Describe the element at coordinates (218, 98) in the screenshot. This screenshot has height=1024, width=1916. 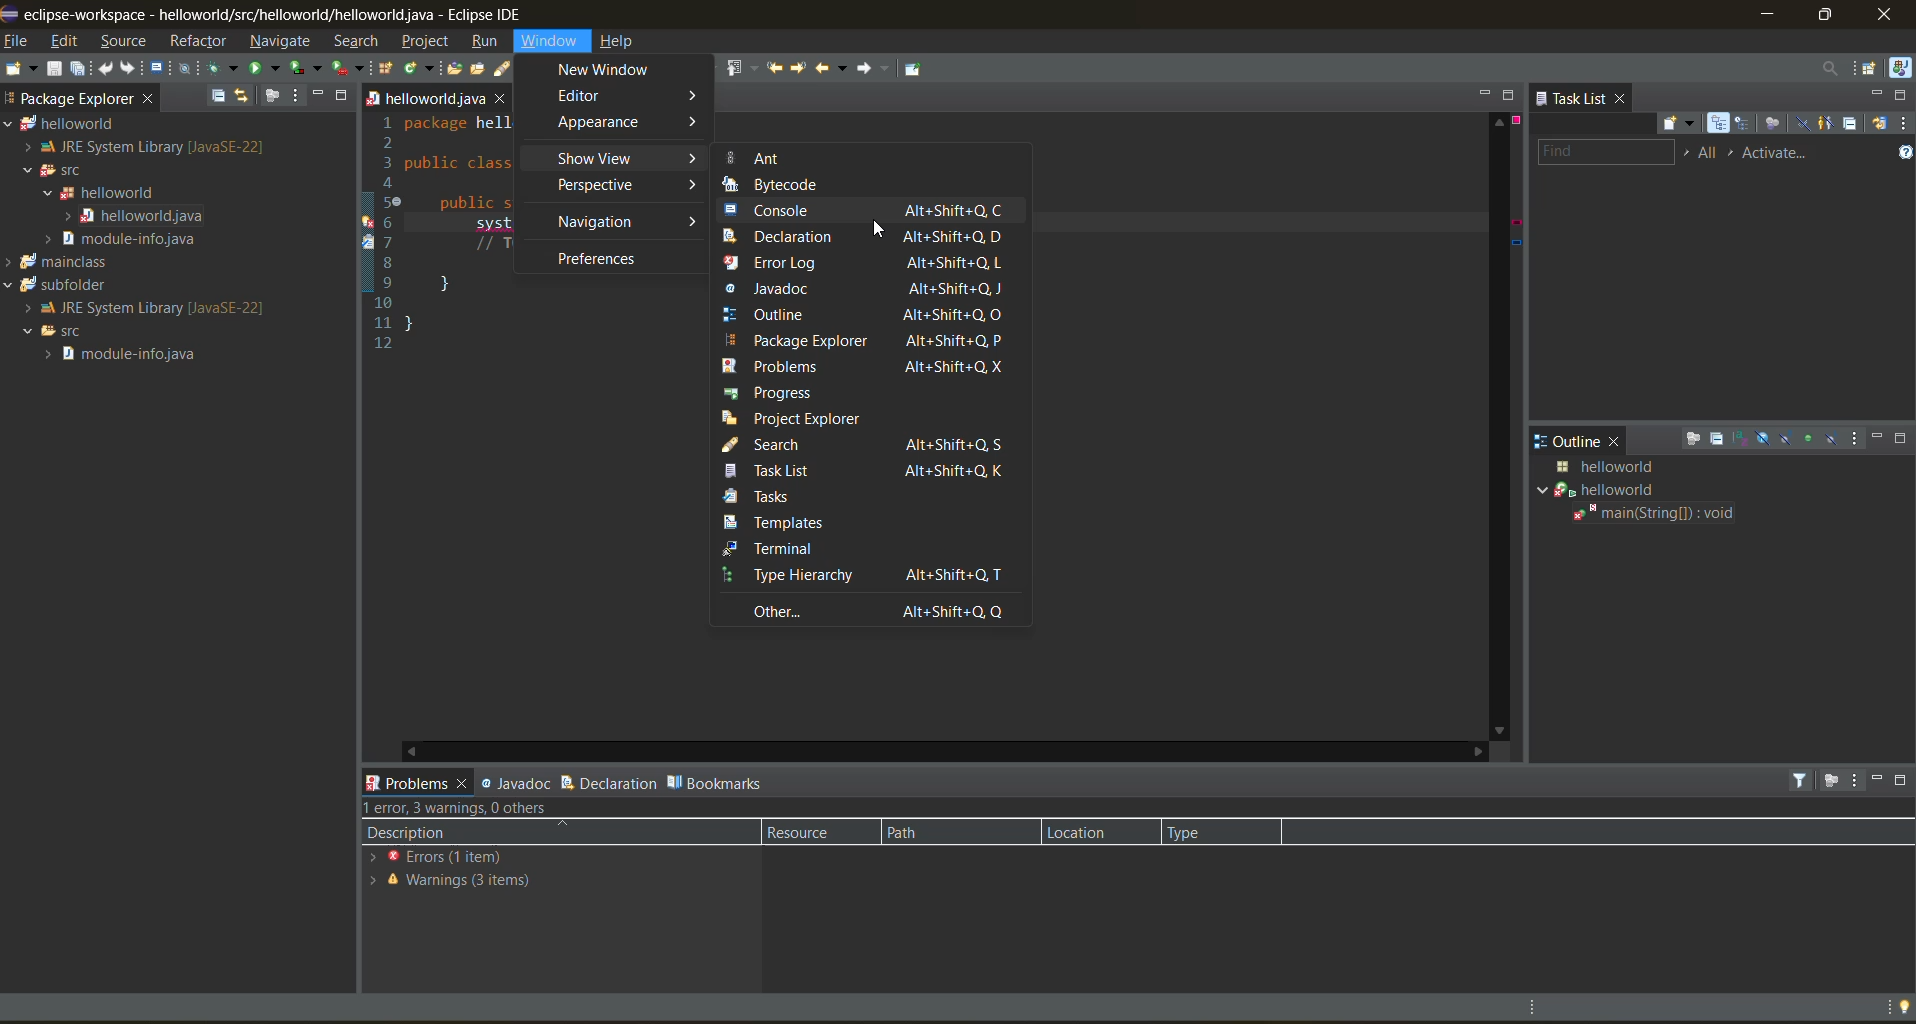
I see `collapse all` at that location.